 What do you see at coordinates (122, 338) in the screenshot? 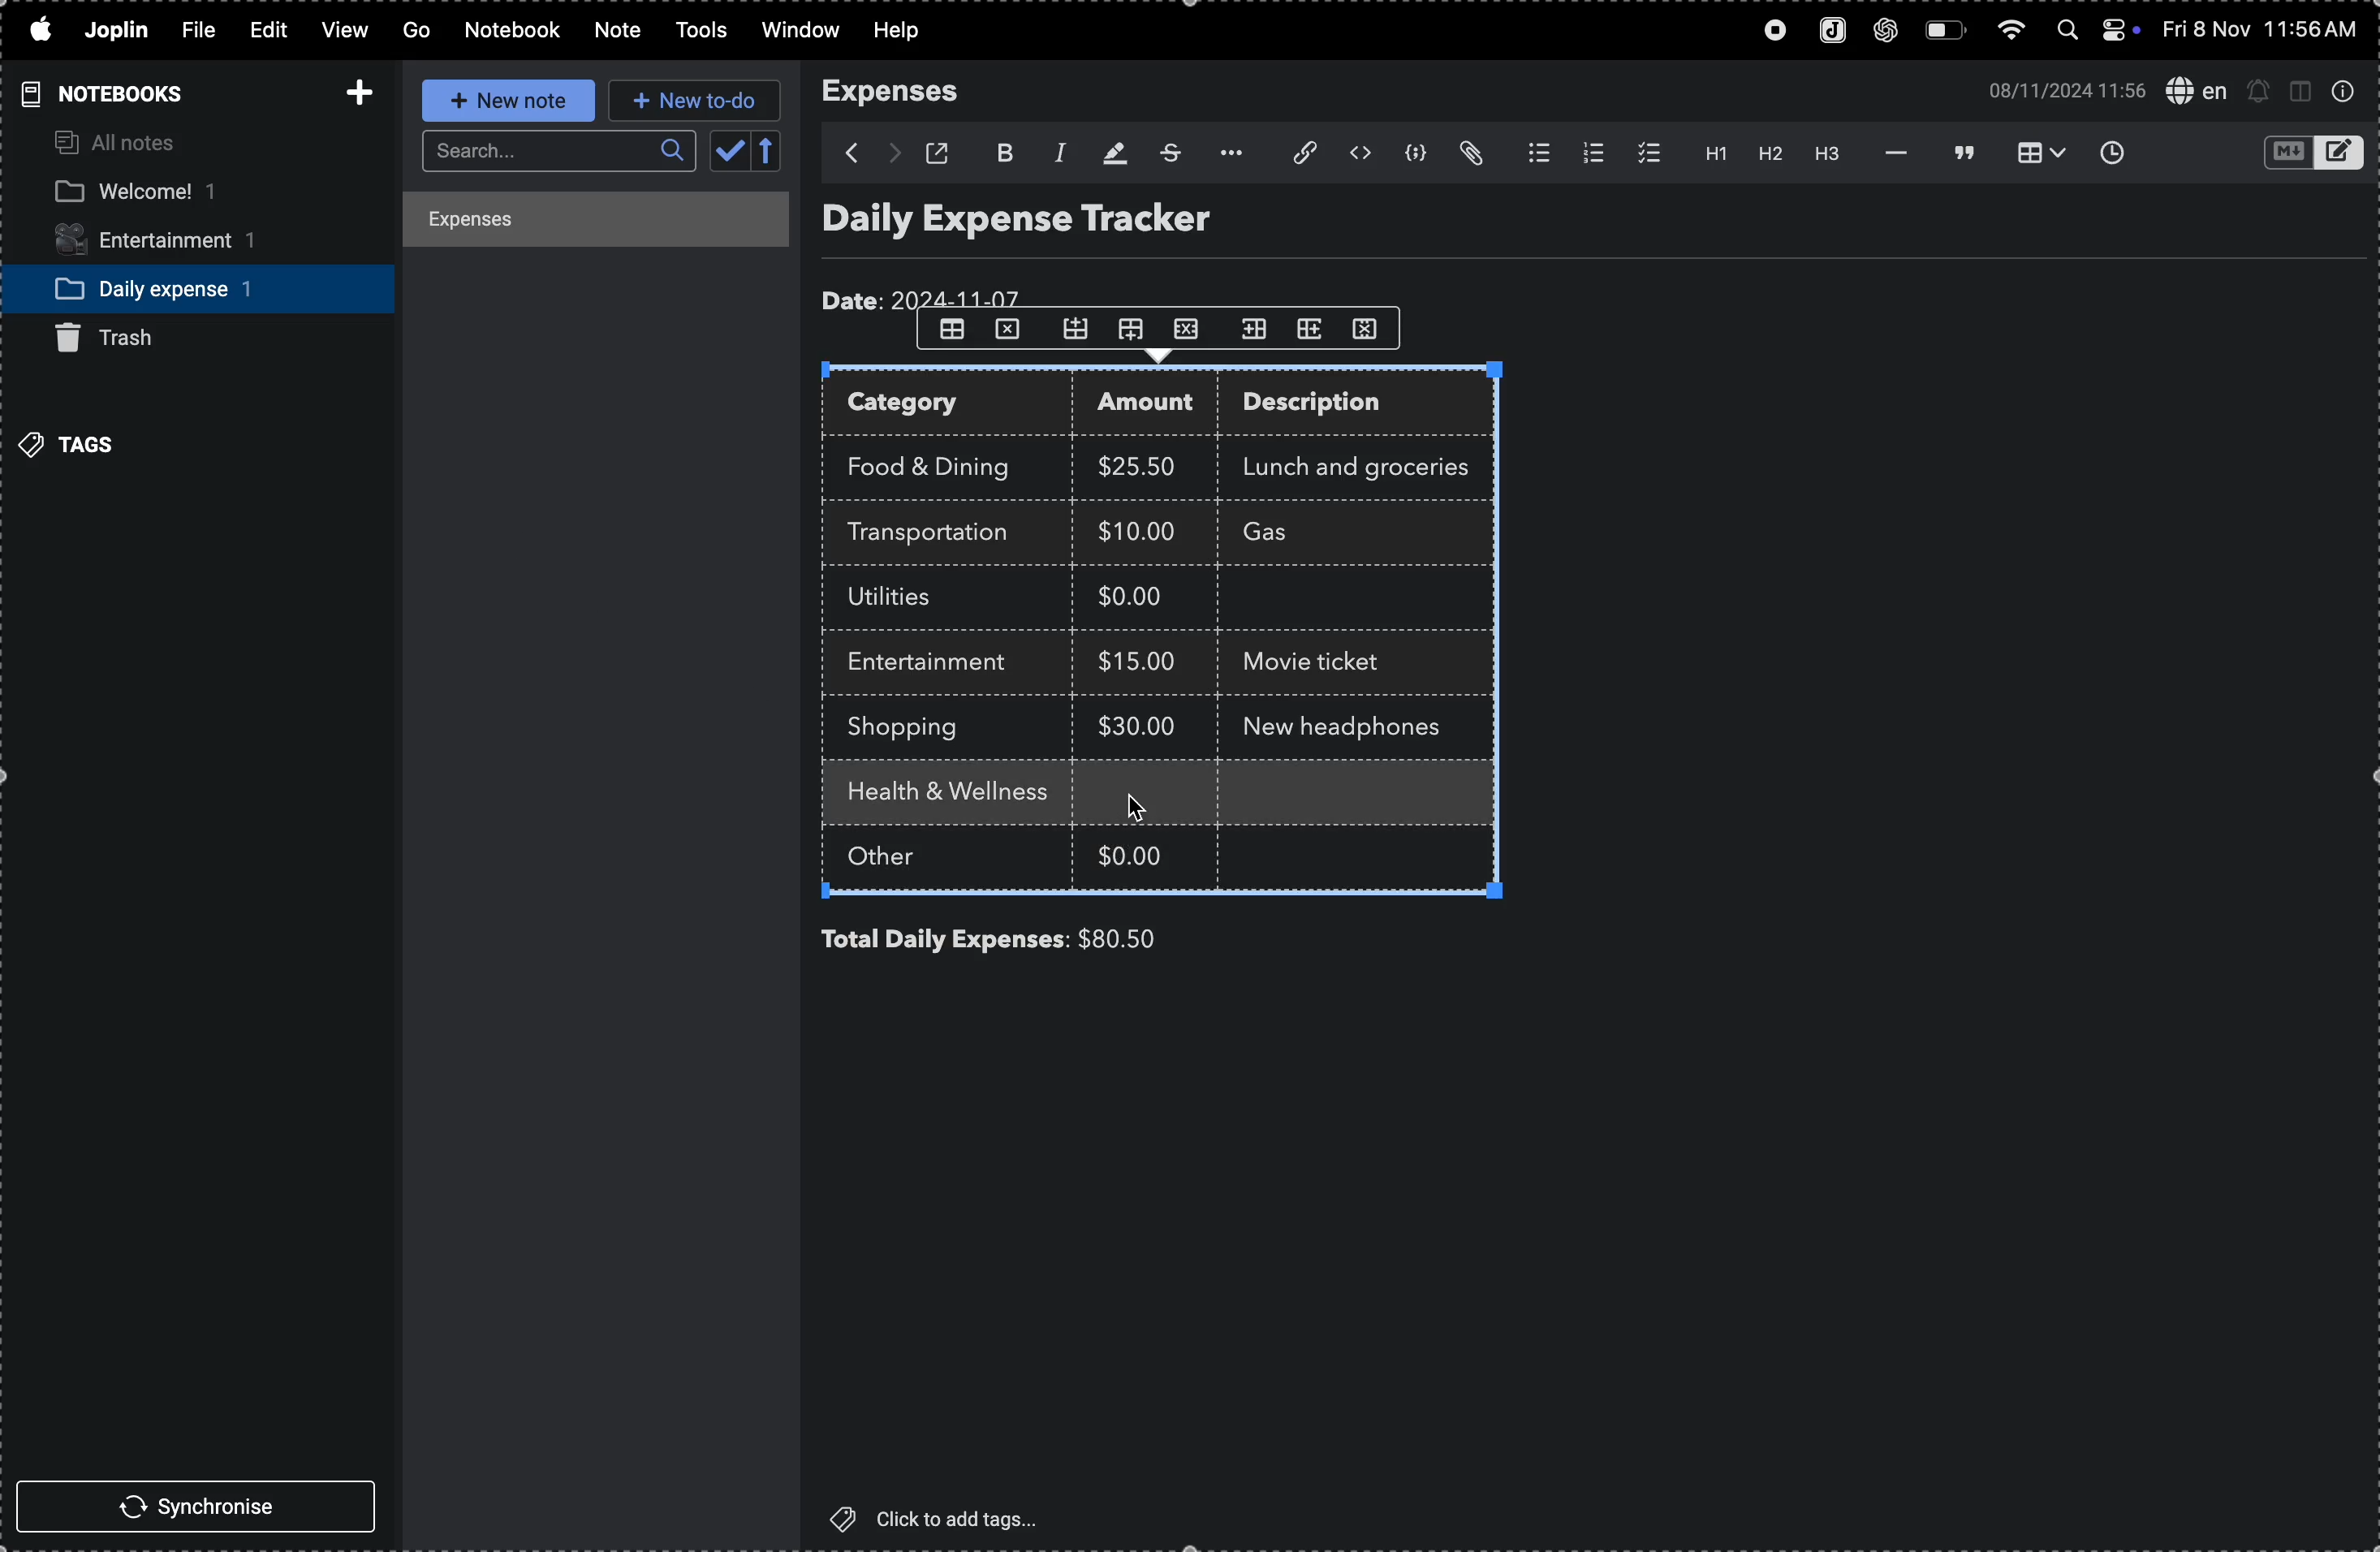
I see `trash` at bounding box center [122, 338].